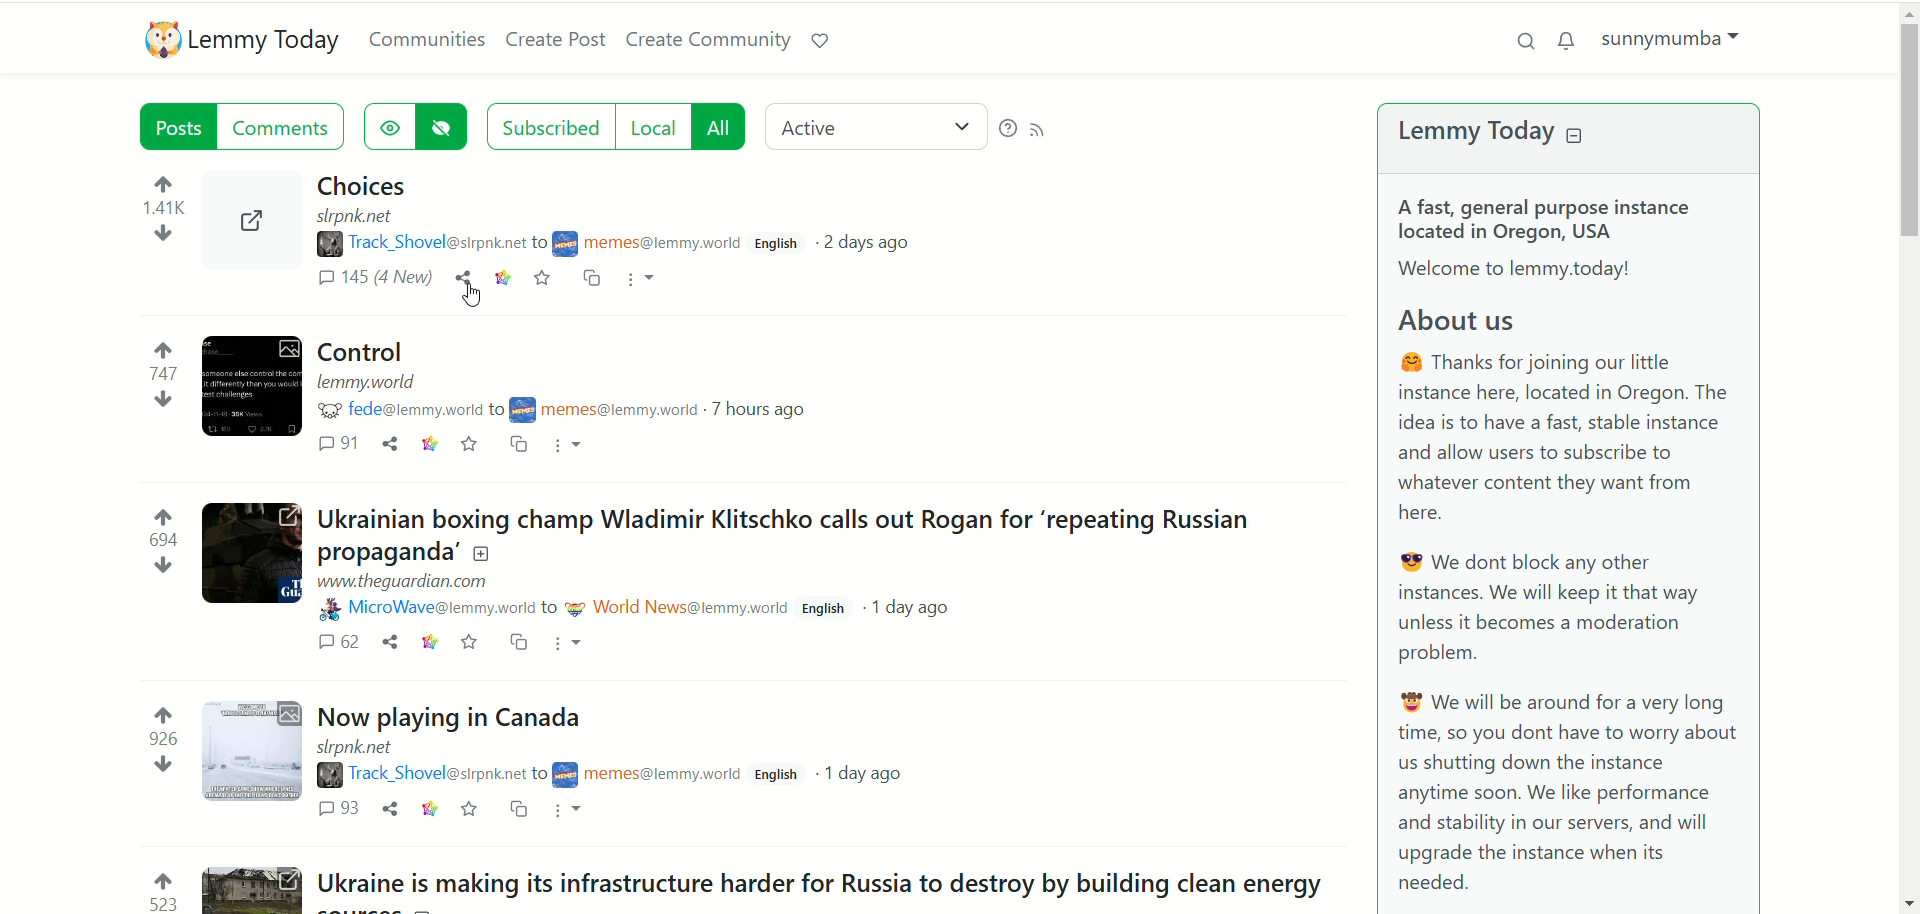 Image resolution: width=1920 pixels, height=914 pixels. Describe the element at coordinates (419, 775) in the screenshot. I see `username` at that location.